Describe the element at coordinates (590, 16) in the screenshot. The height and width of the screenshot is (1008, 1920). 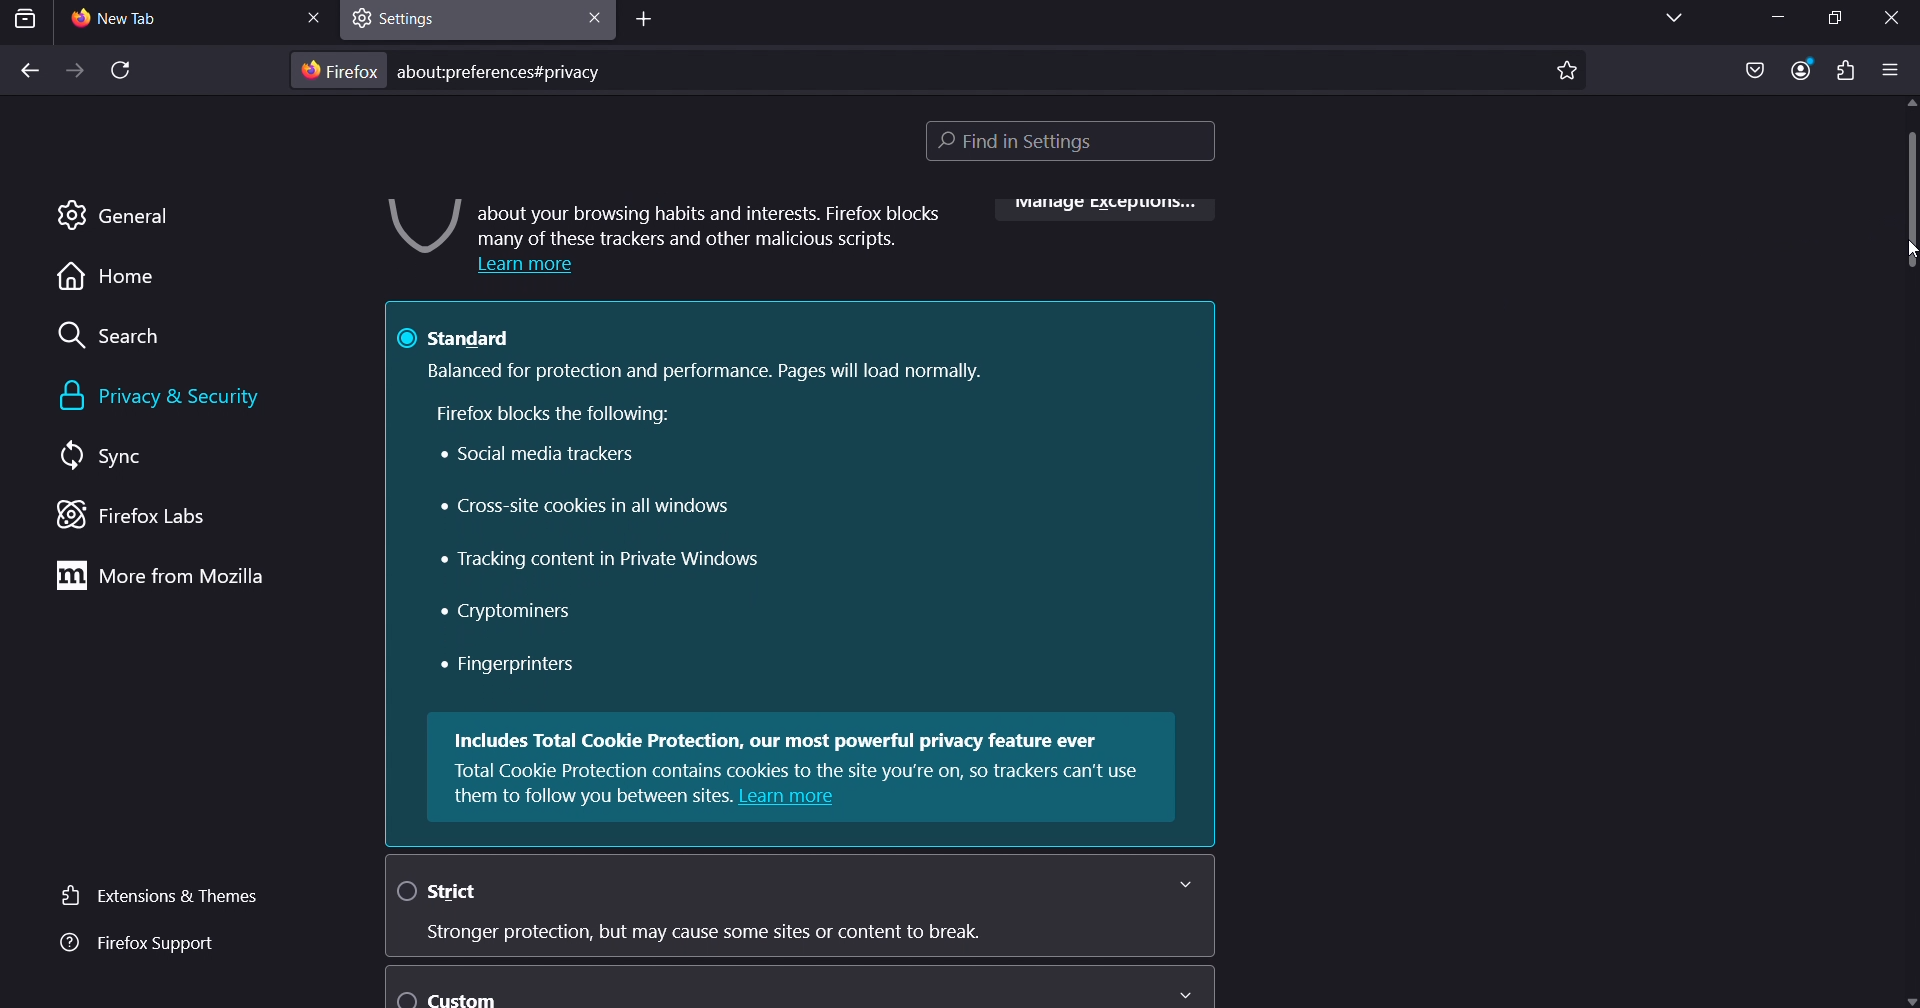
I see `close tab` at that location.